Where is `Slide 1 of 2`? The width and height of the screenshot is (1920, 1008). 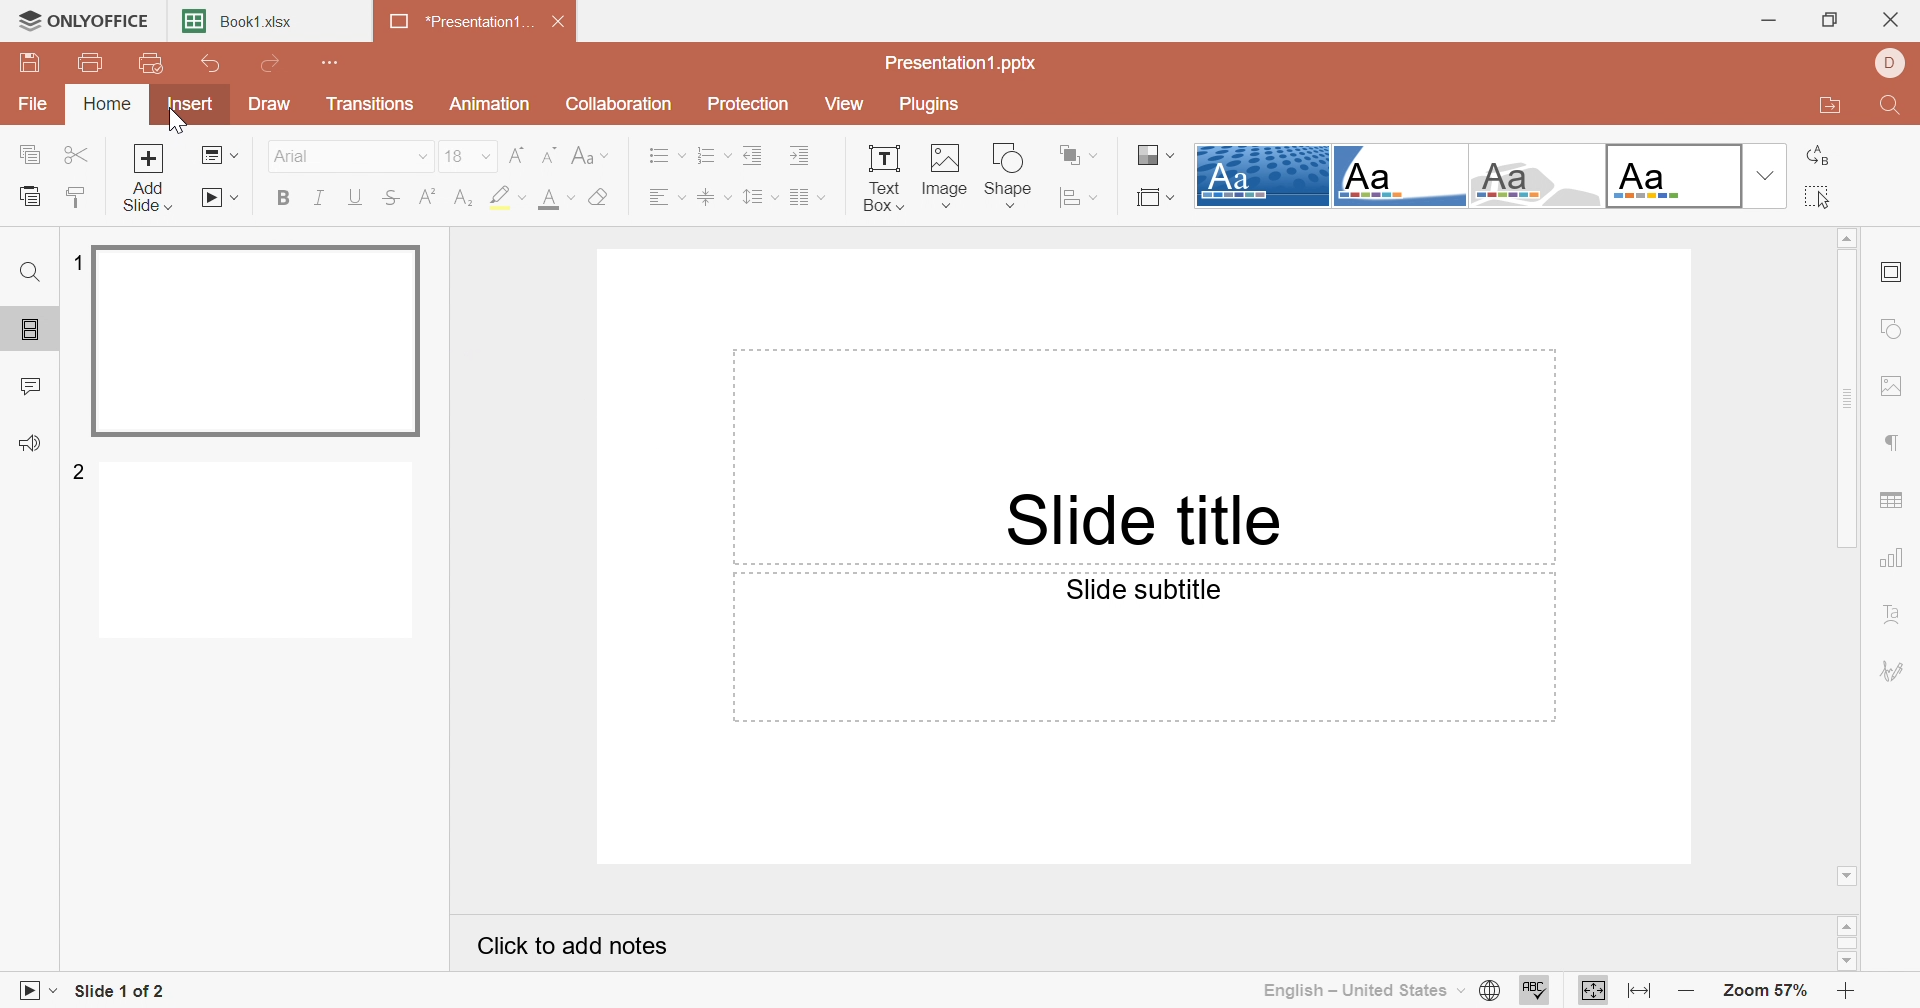
Slide 1 of 2 is located at coordinates (122, 994).